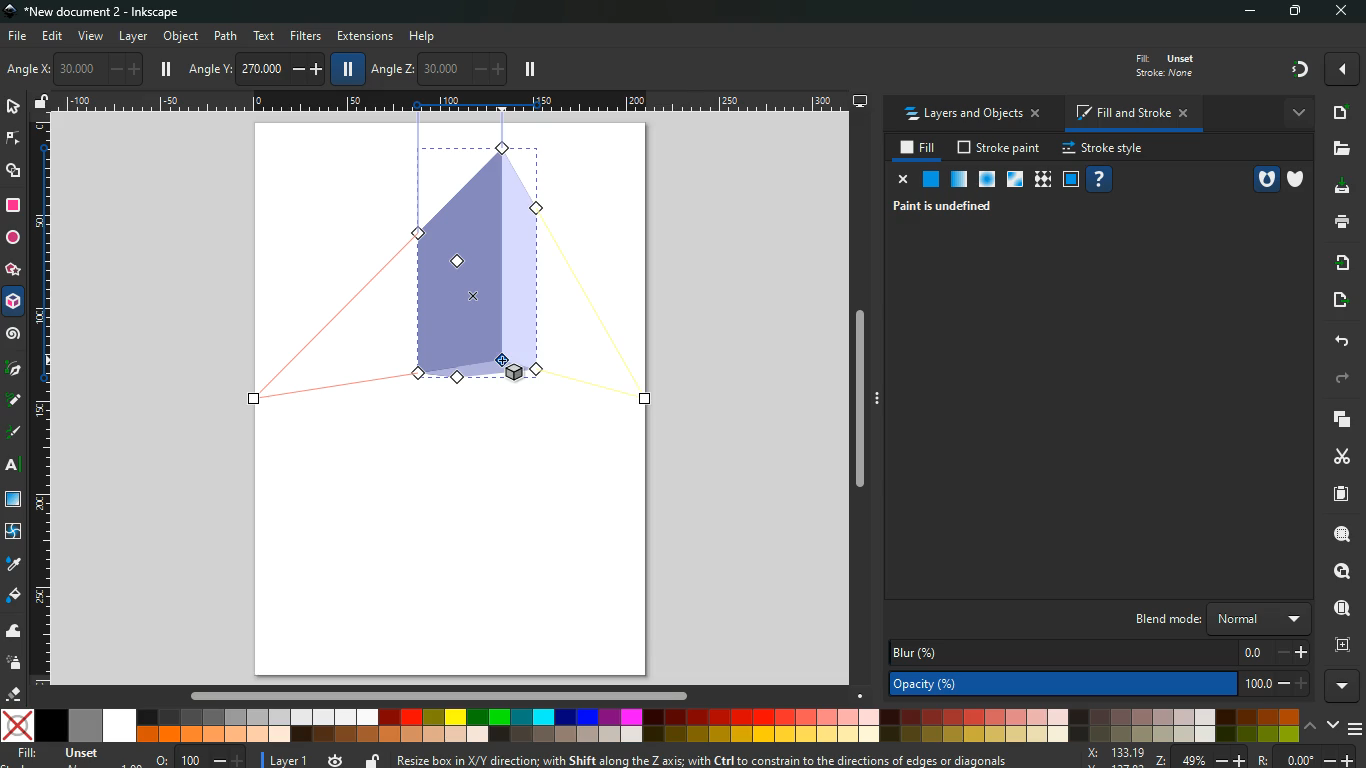 The height and width of the screenshot is (768, 1366). Describe the element at coordinates (14, 366) in the screenshot. I see `Pic` at that location.